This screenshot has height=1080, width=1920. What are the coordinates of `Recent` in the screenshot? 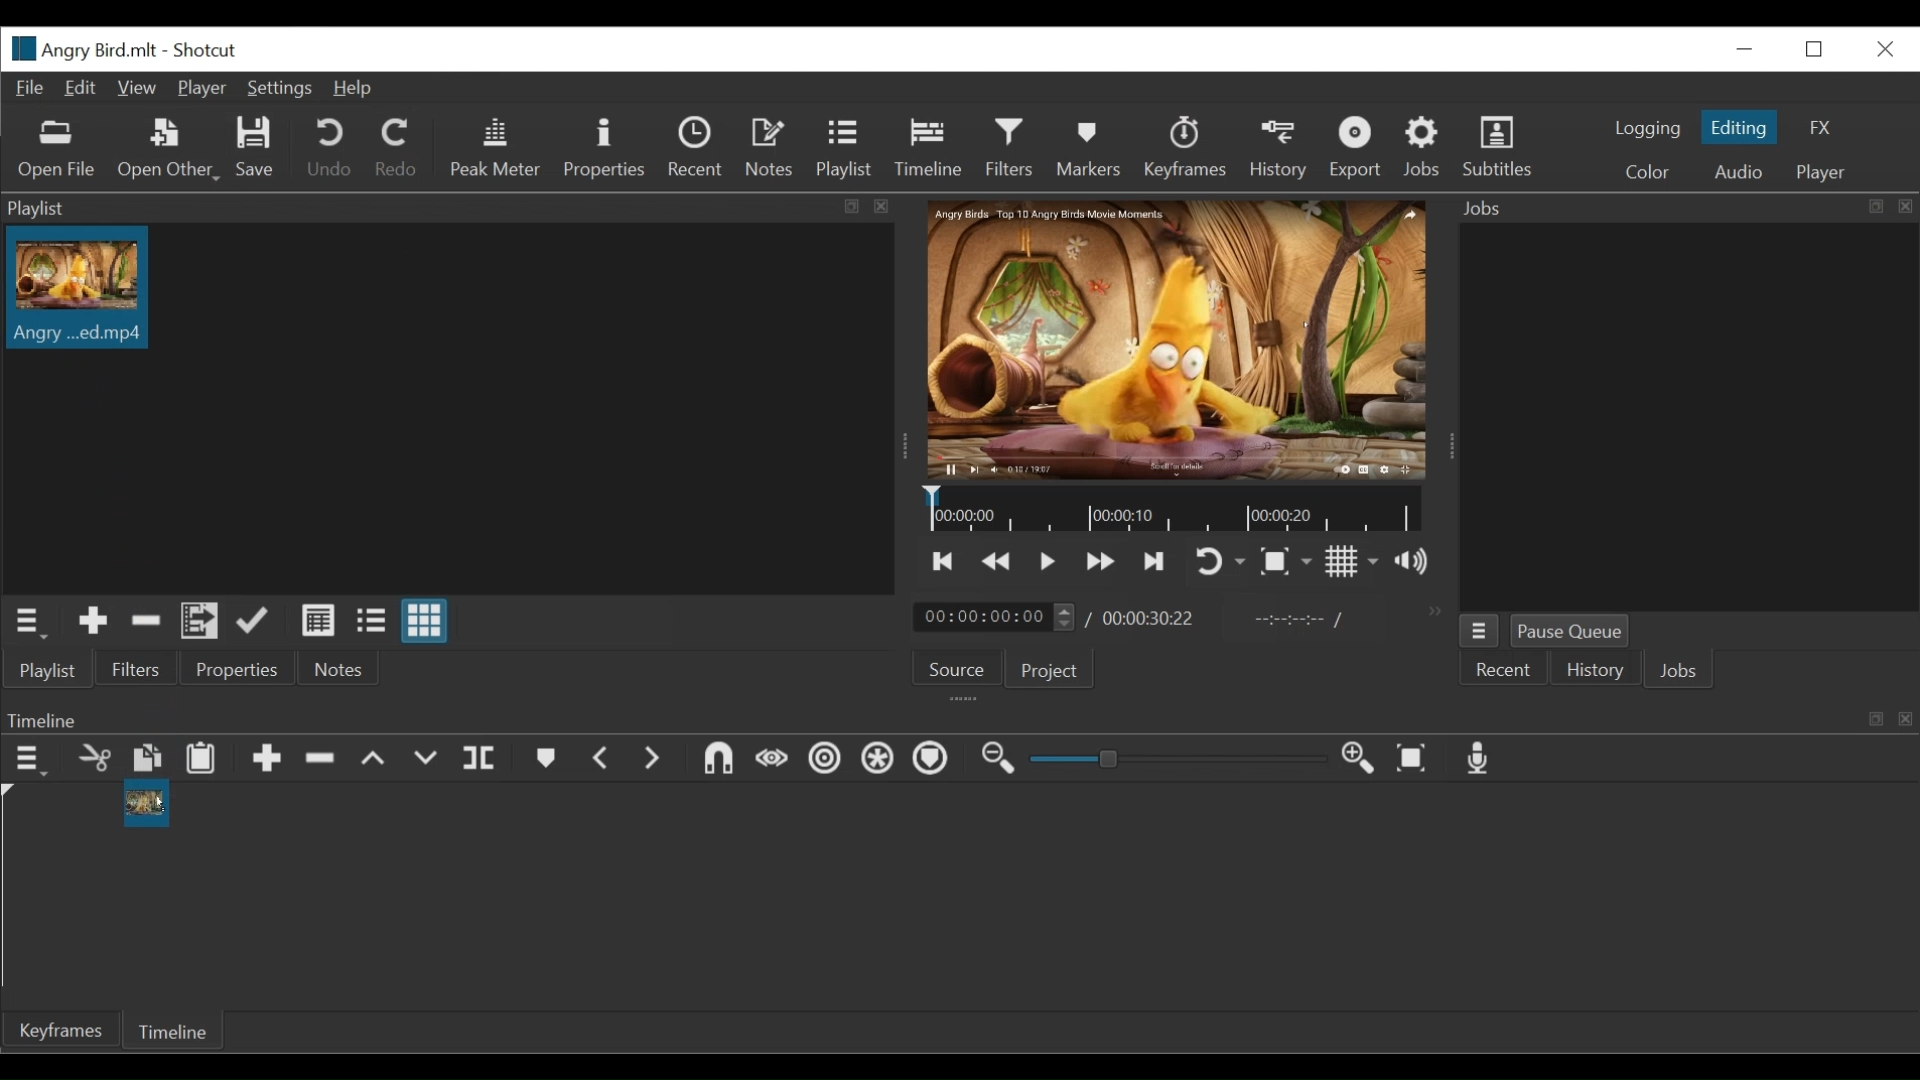 It's located at (1504, 670).